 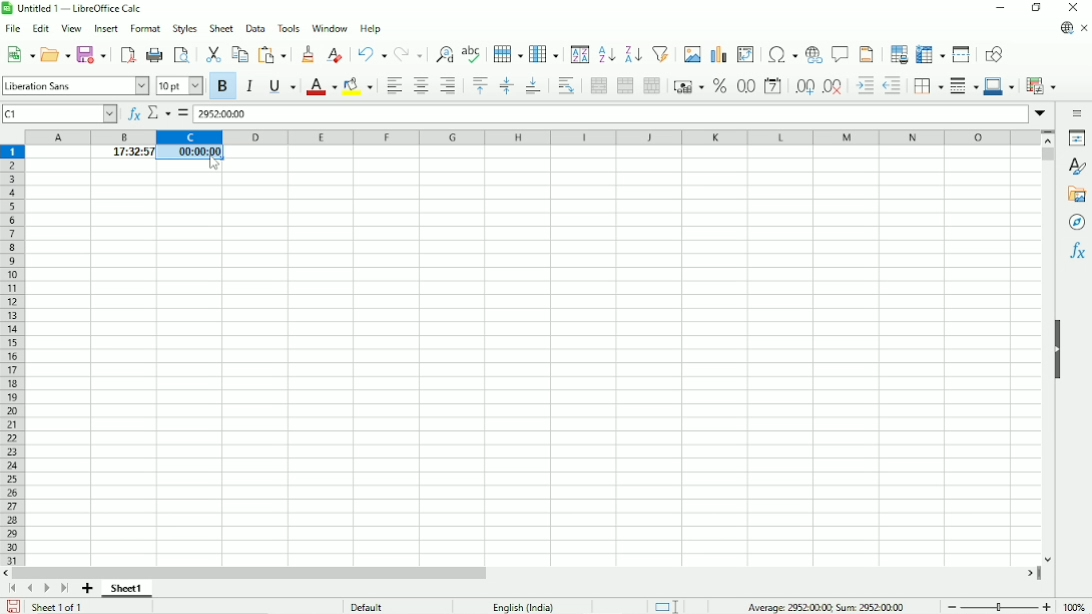 What do you see at coordinates (81, 8) in the screenshot?
I see `Untitled 1 — LibreOffice Calc` at bounding box center [81, 8].